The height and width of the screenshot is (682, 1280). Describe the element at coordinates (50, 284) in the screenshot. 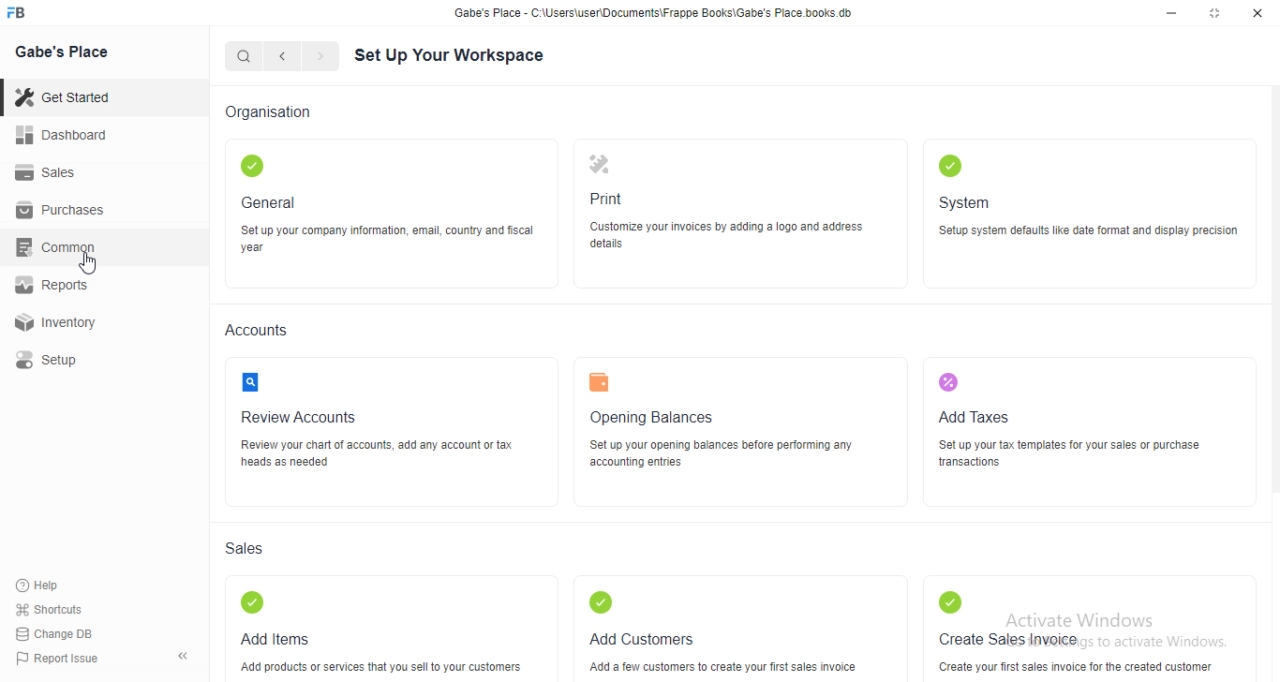

I see `Reports` at that location.